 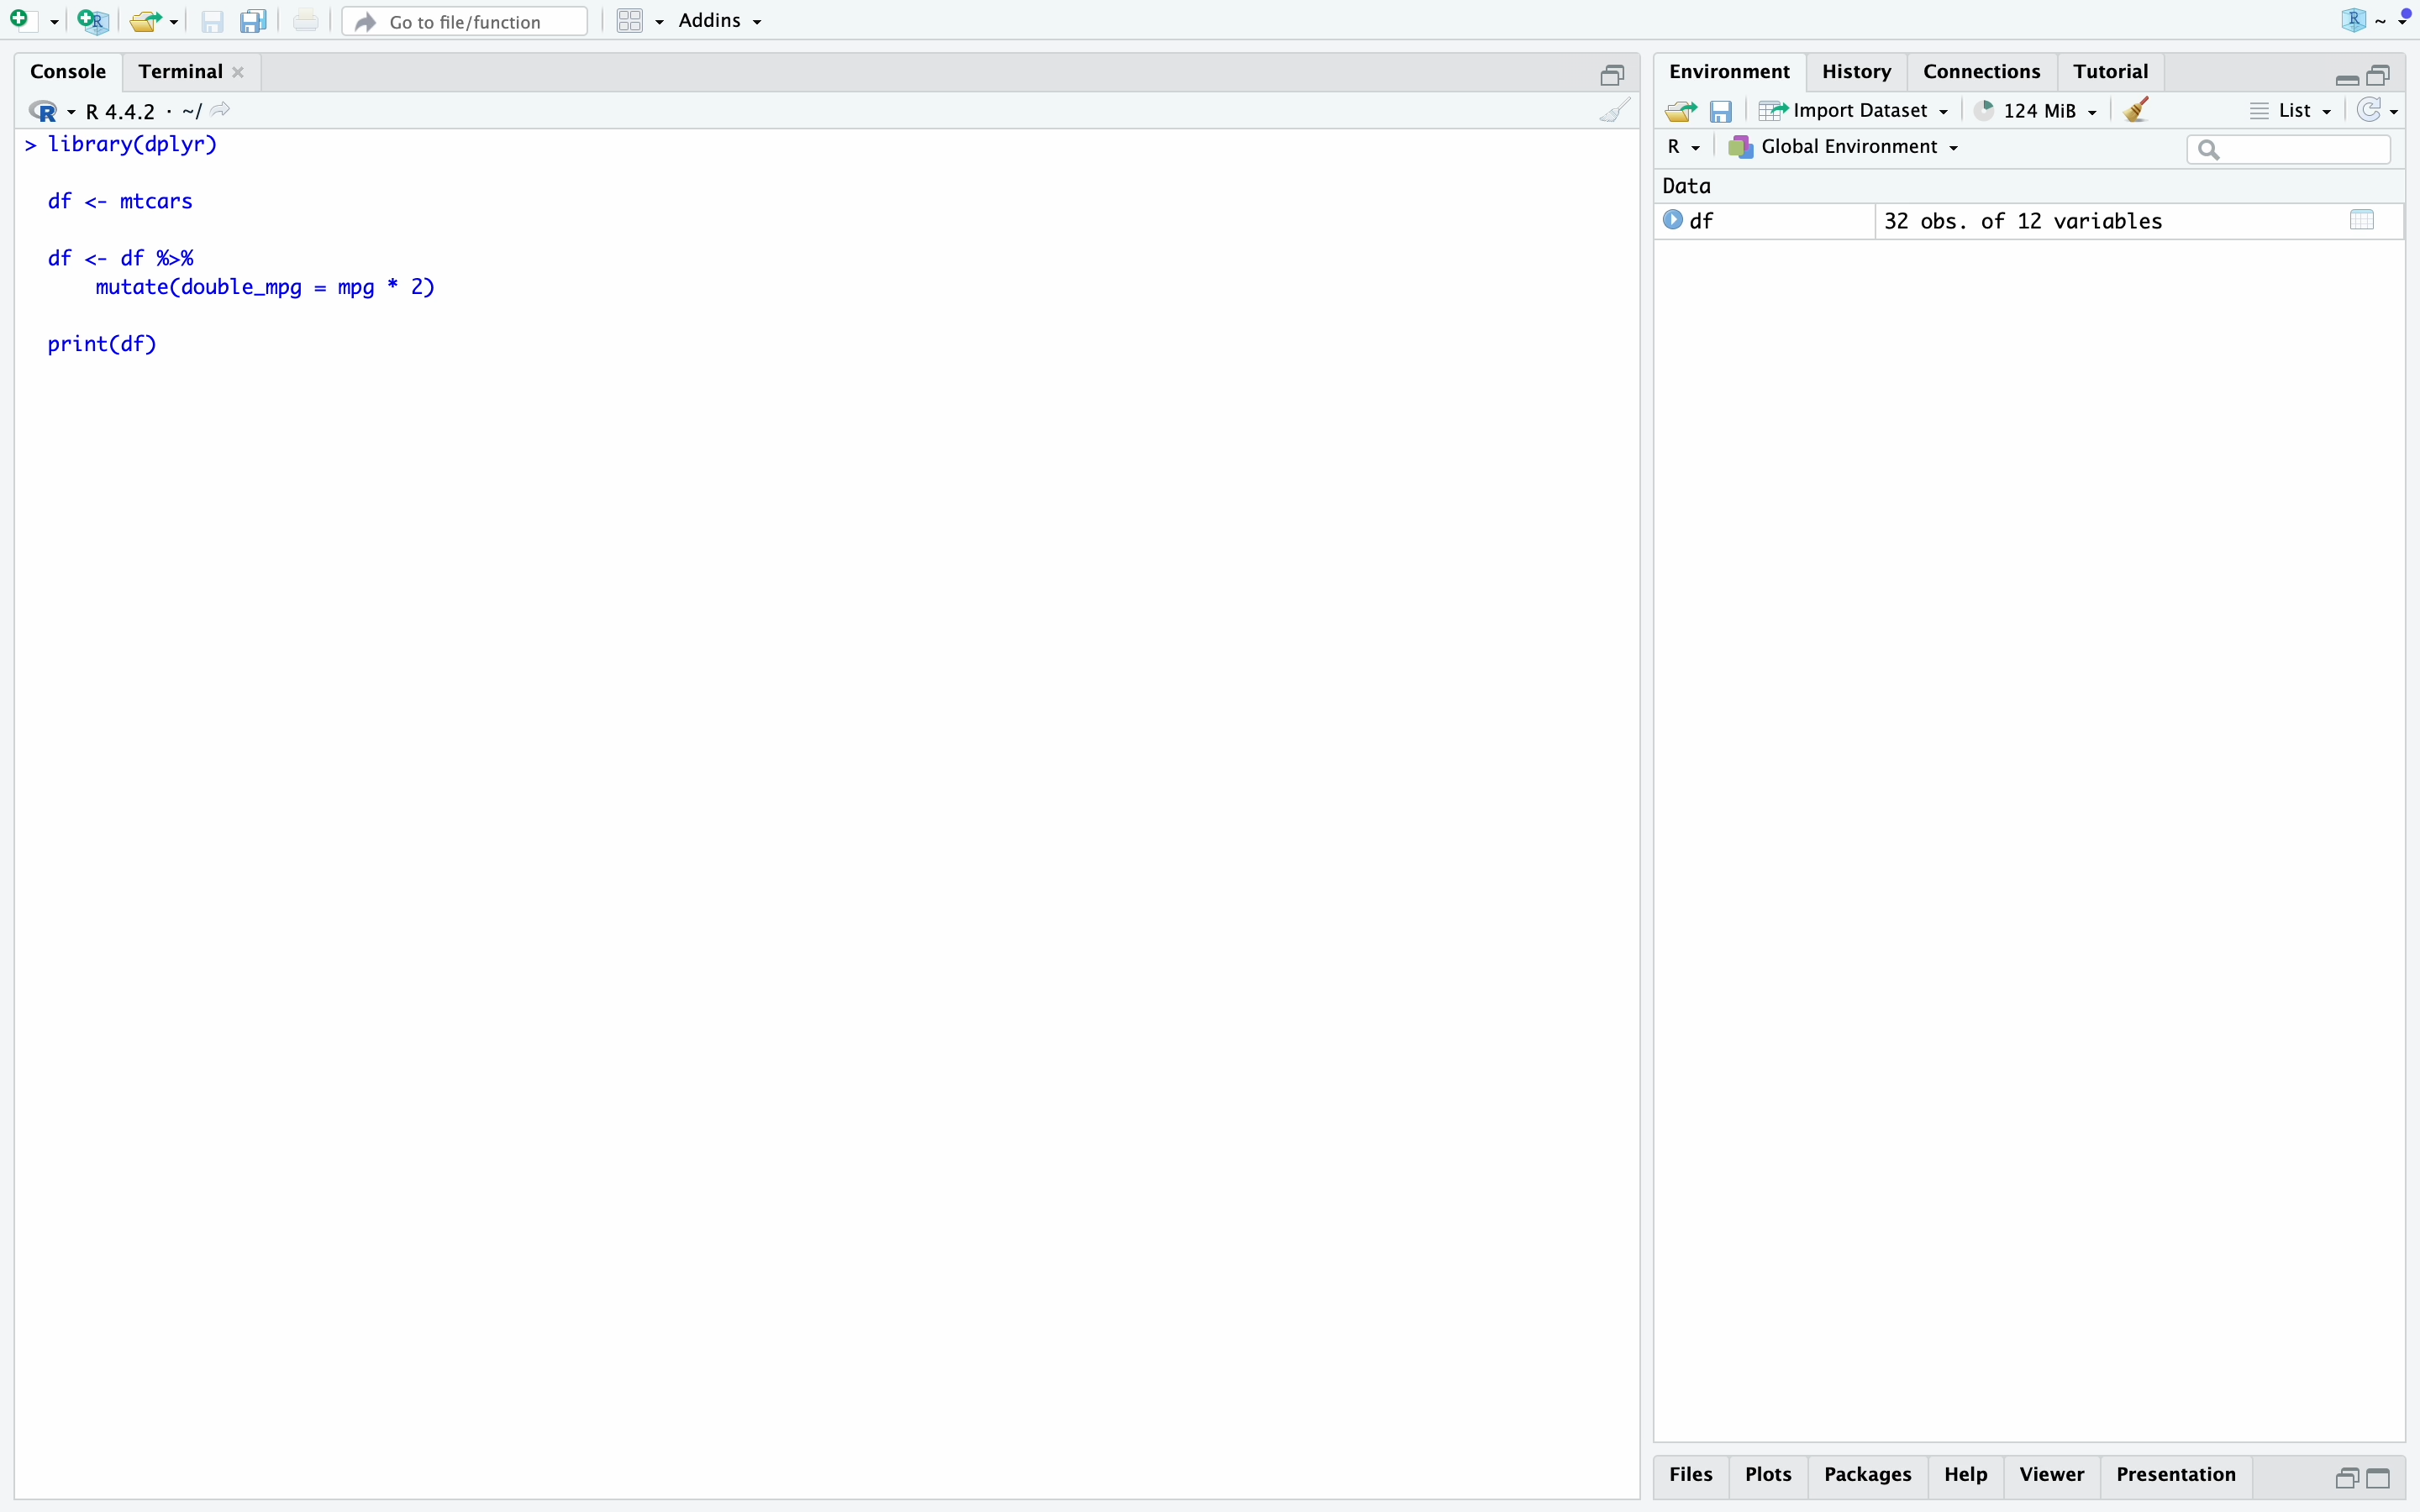 I want to click on go to file/function, so click(x=466, y=22).